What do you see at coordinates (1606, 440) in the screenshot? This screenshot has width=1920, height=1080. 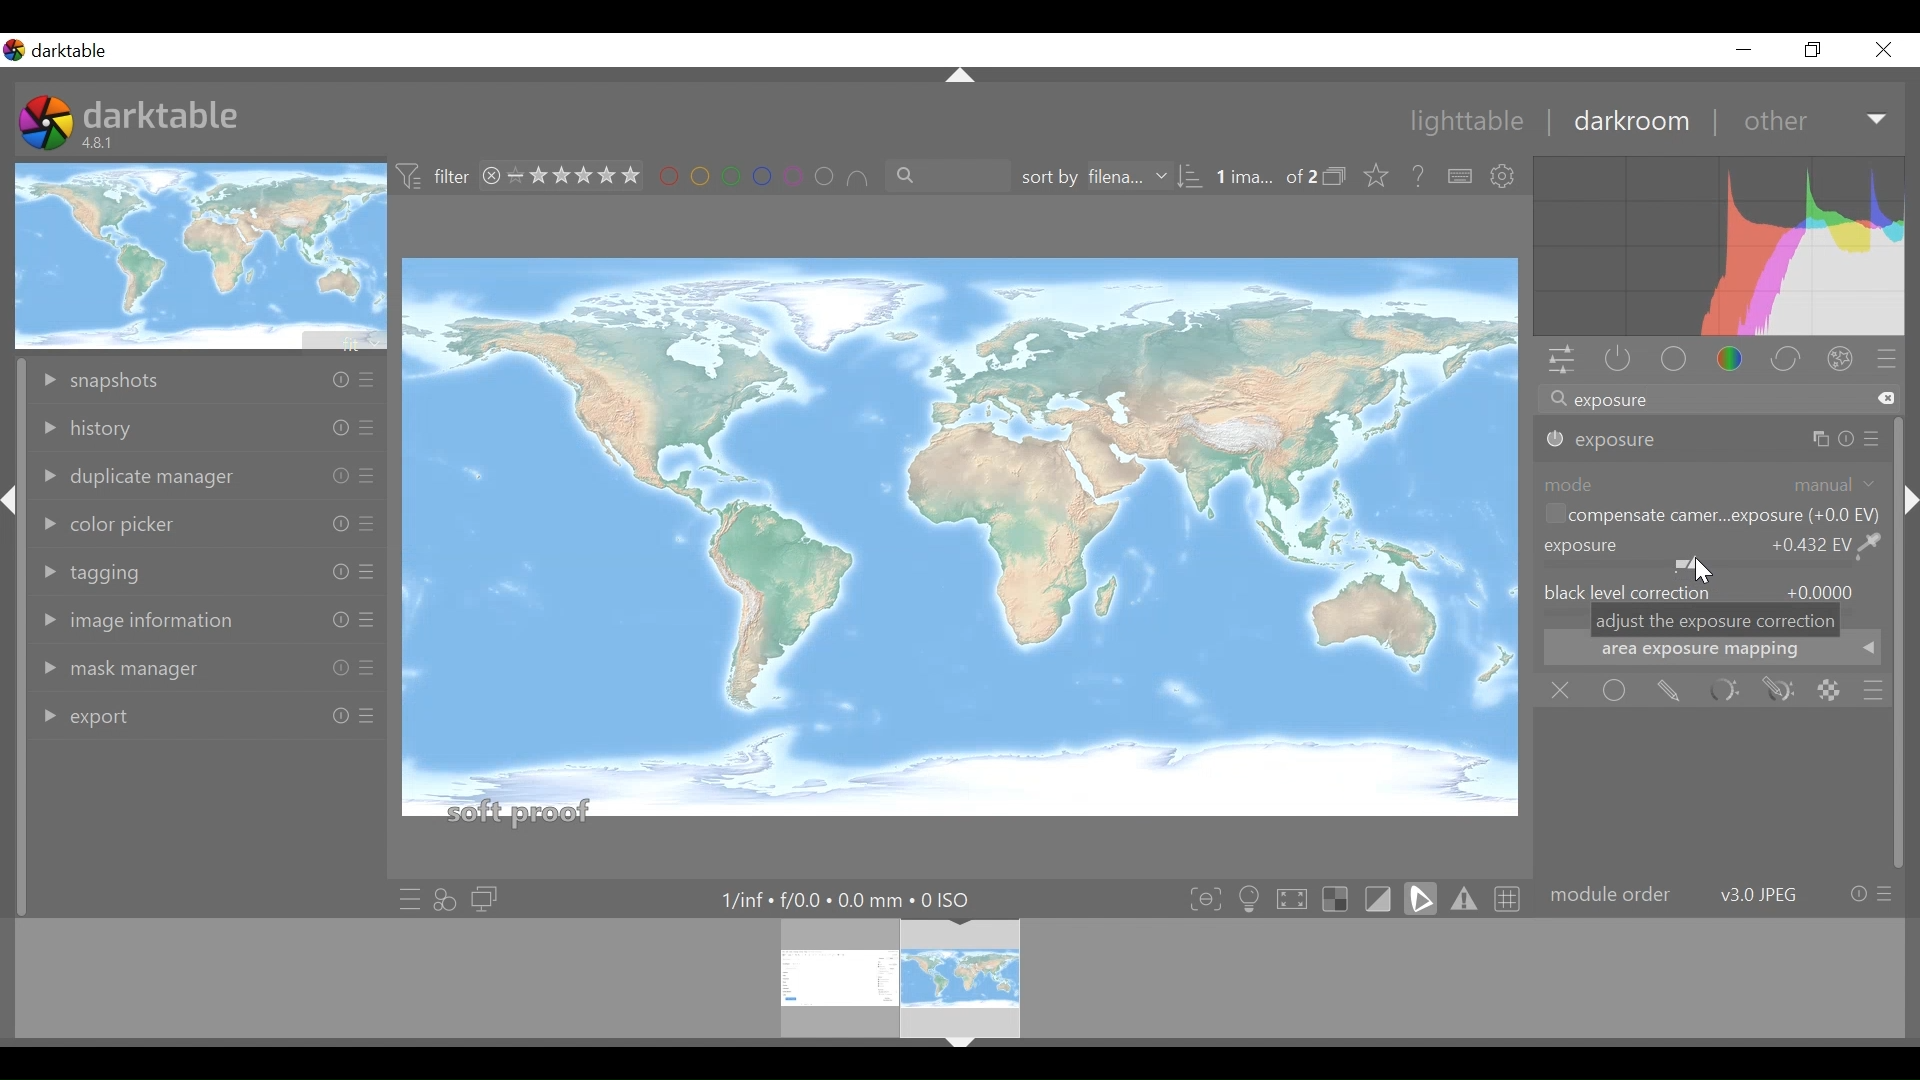 I see `exposure correction` at bounding box center [1606, 440].